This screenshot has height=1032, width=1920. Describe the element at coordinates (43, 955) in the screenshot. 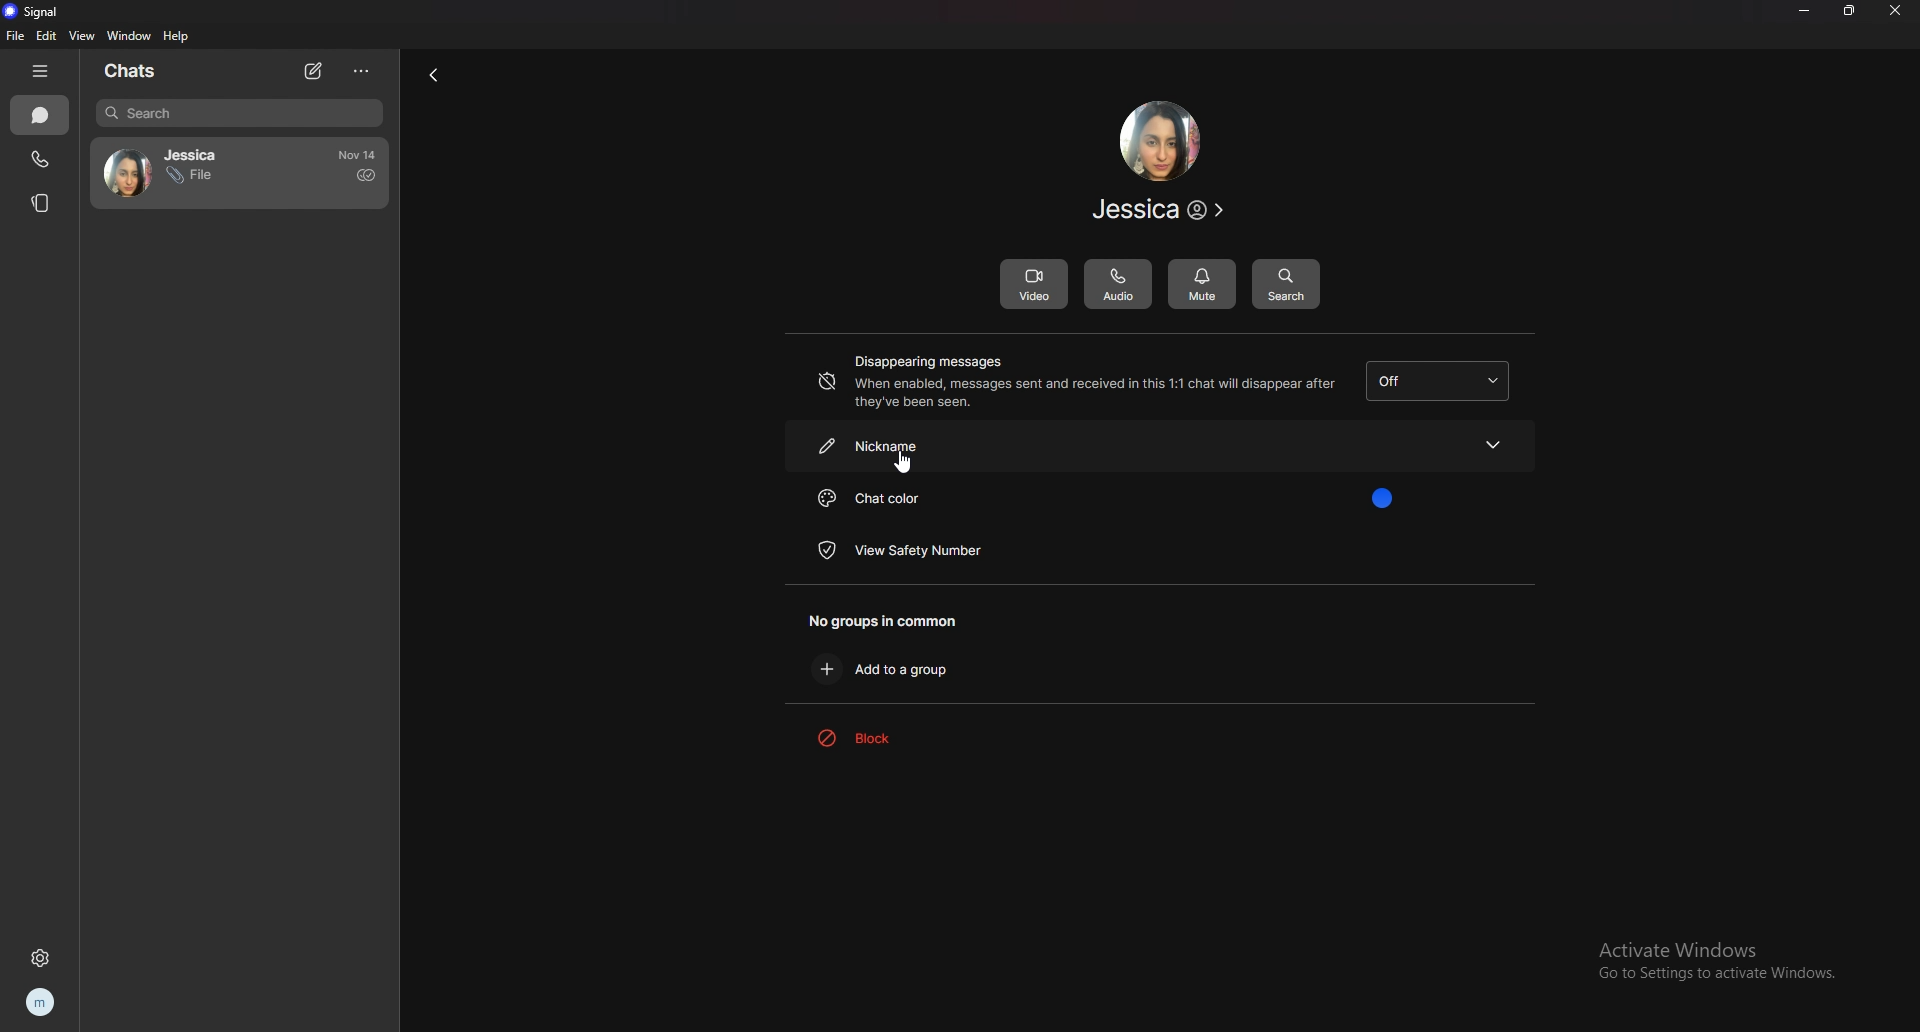

I see `settings` at that location.